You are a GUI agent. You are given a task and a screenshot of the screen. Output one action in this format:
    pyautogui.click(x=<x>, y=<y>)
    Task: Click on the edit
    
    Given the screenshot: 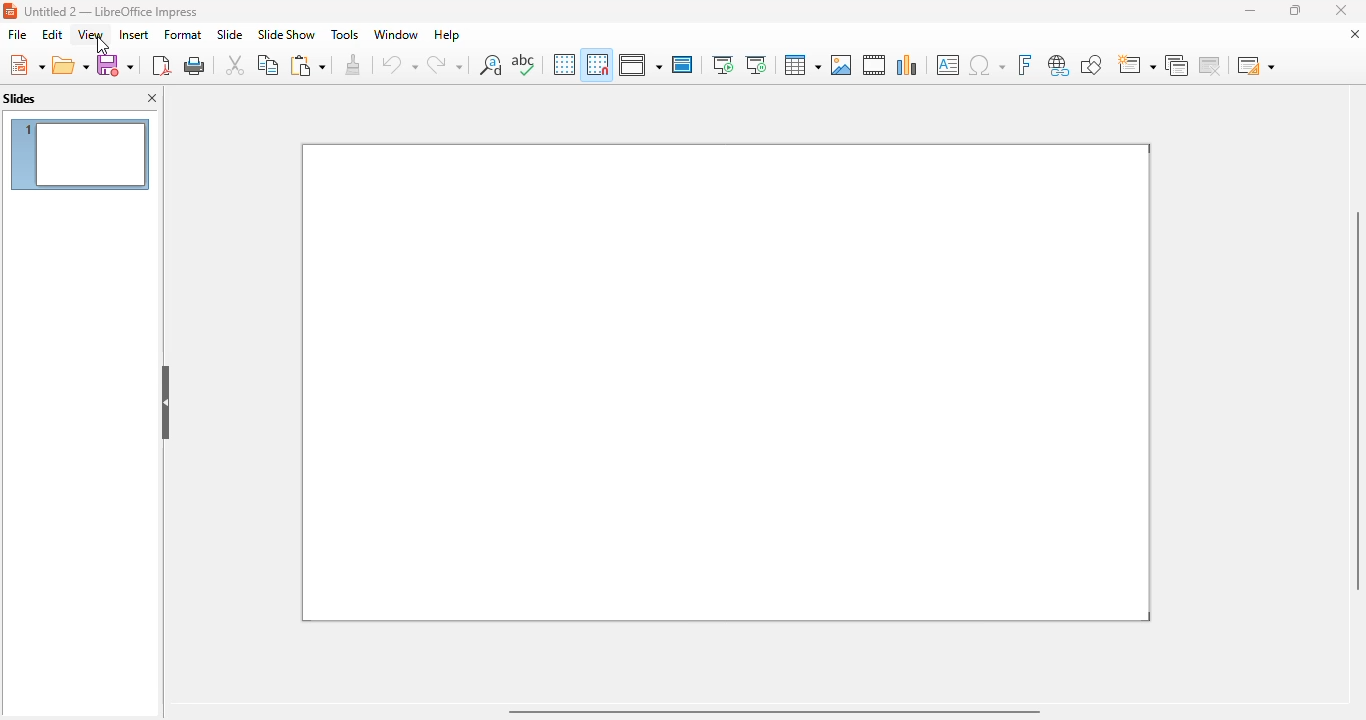 What is the action you would take?
    pyautogui.click(x=53, y=35)
    